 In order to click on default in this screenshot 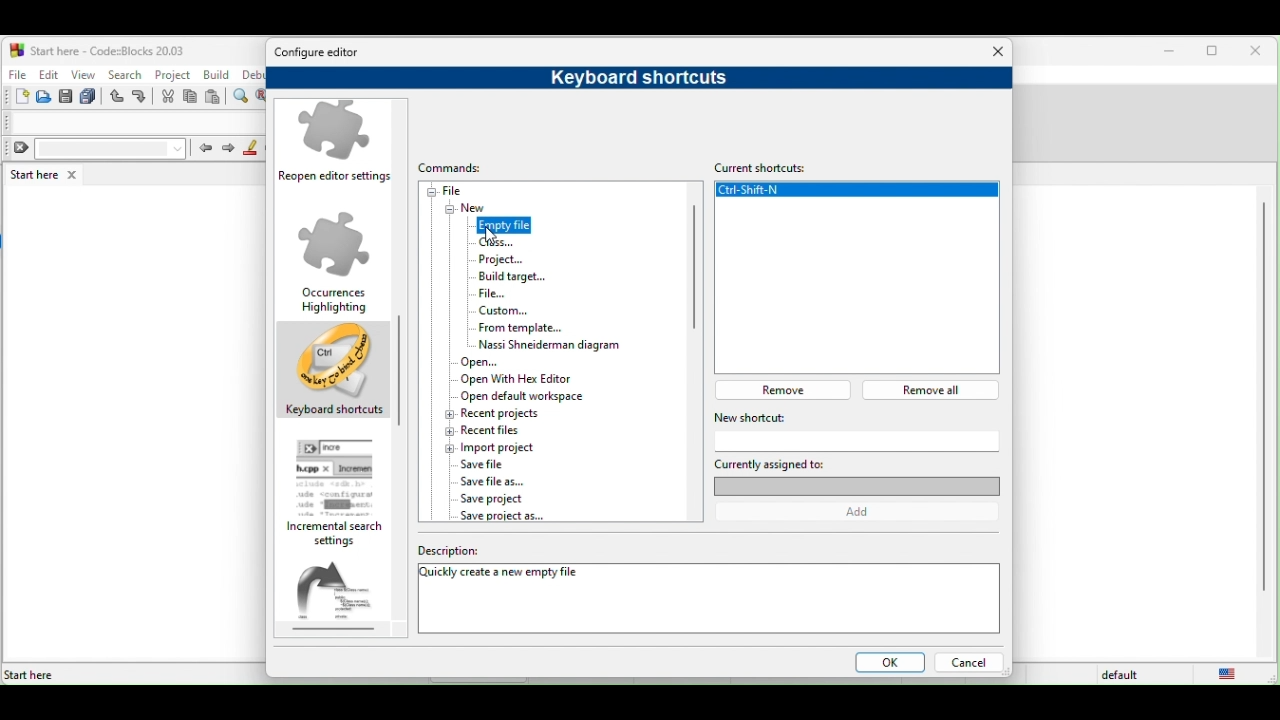, I will do `click(1123, 675)`.